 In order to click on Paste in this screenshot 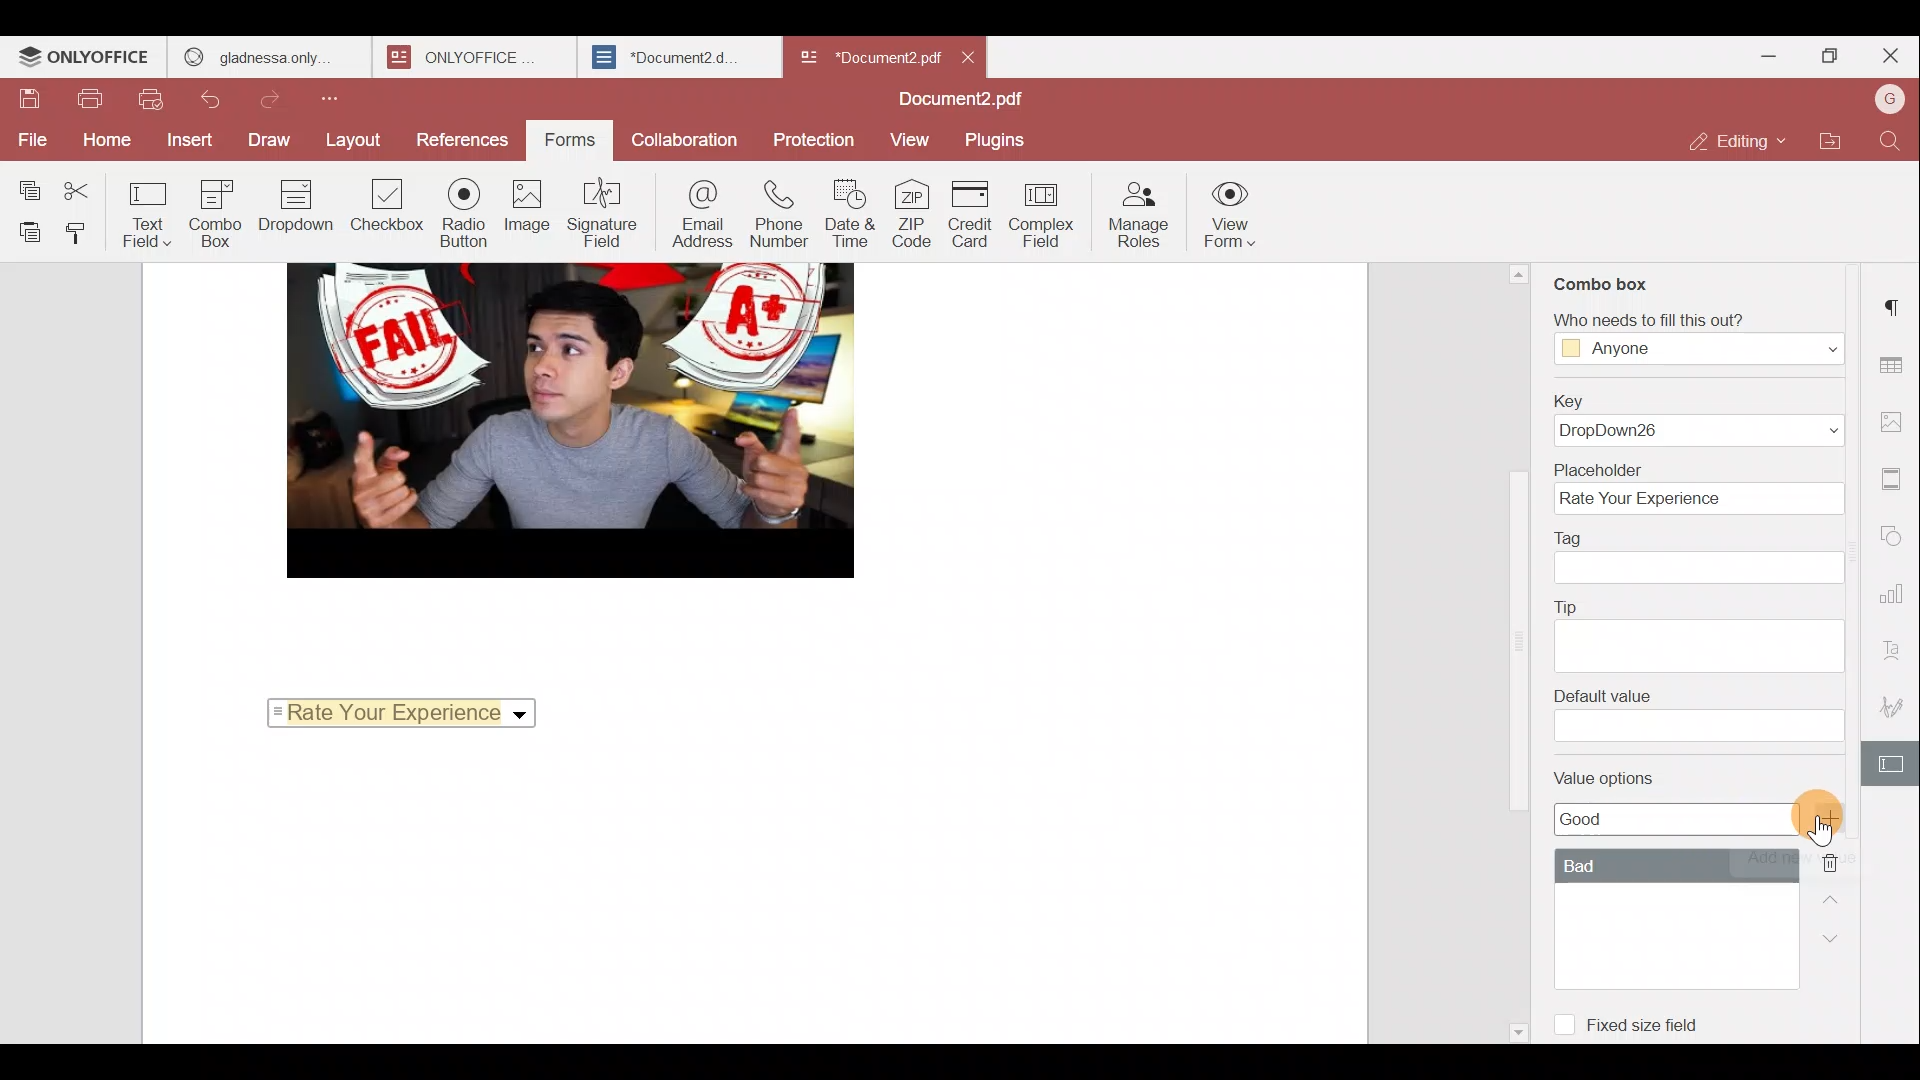, I will do `click(26, 232)`.